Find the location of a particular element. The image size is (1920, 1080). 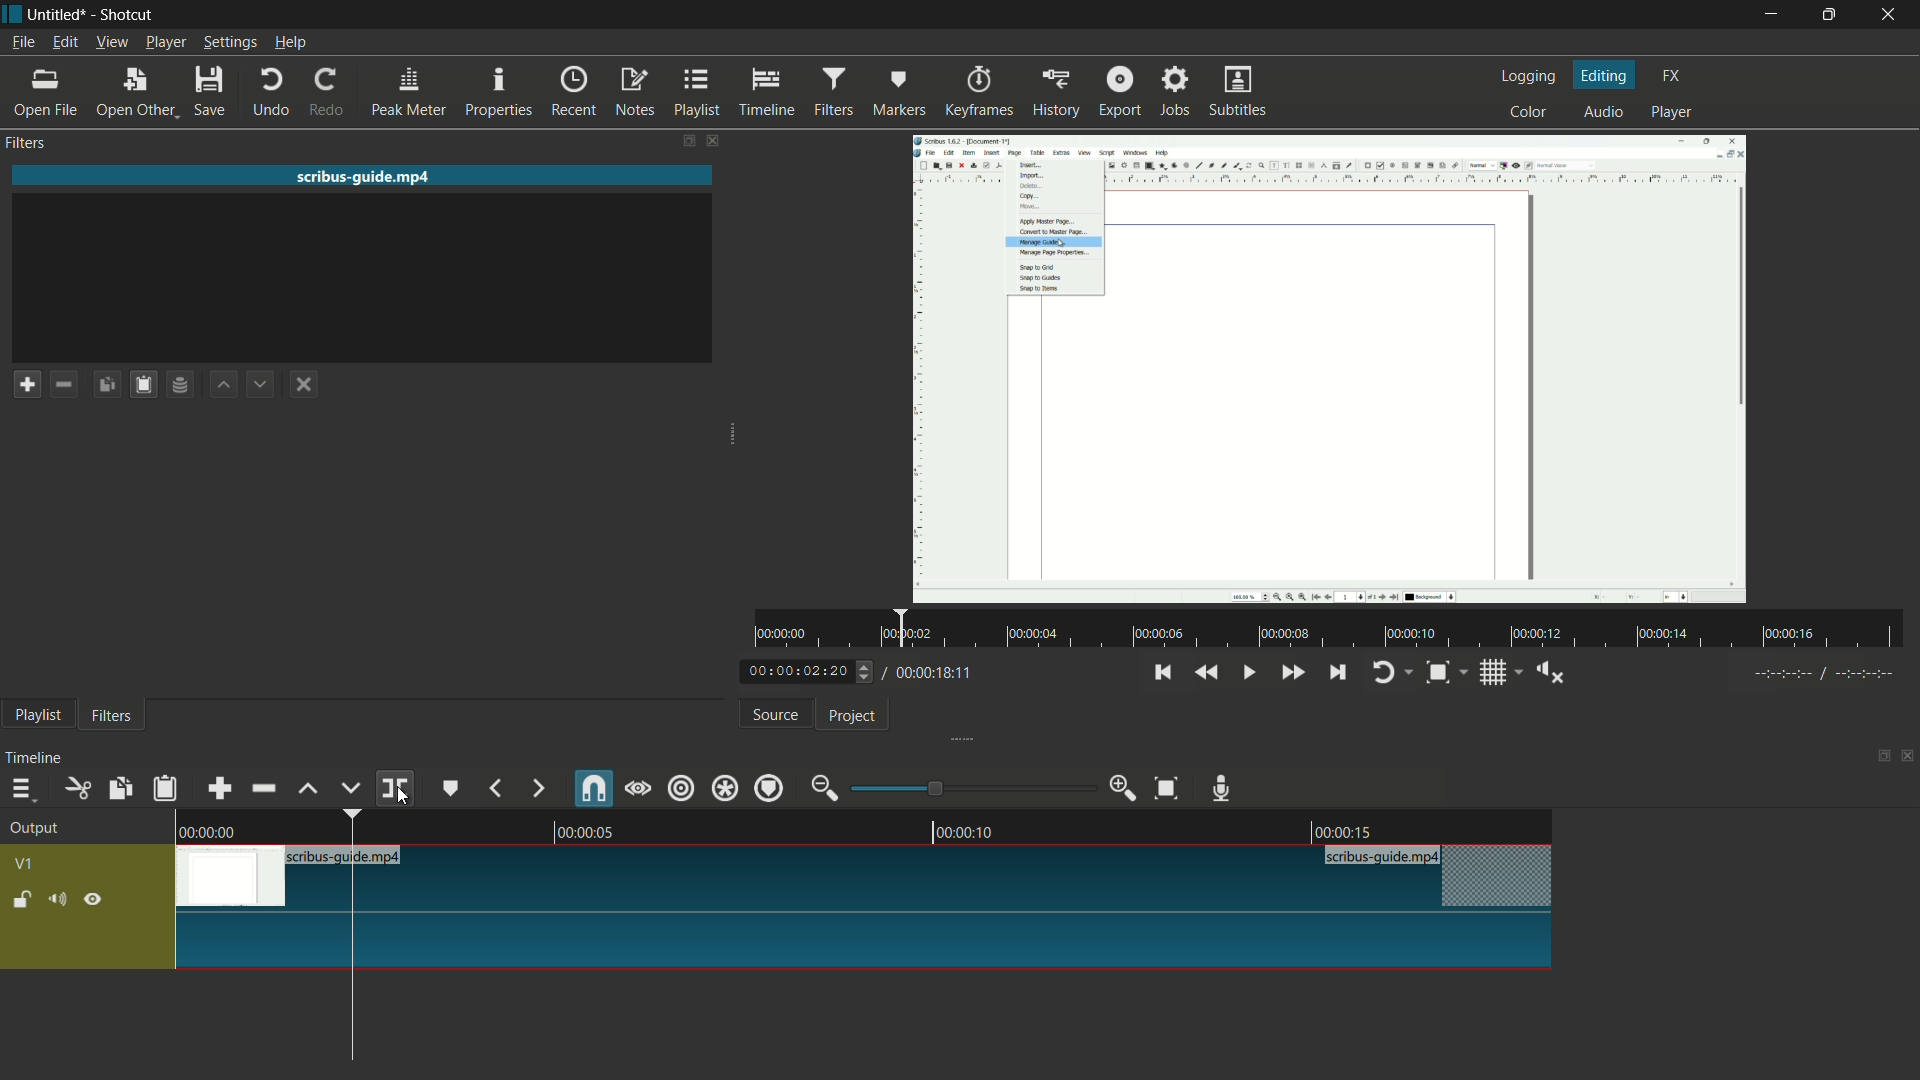

open other is located at coordinates (136, 92).